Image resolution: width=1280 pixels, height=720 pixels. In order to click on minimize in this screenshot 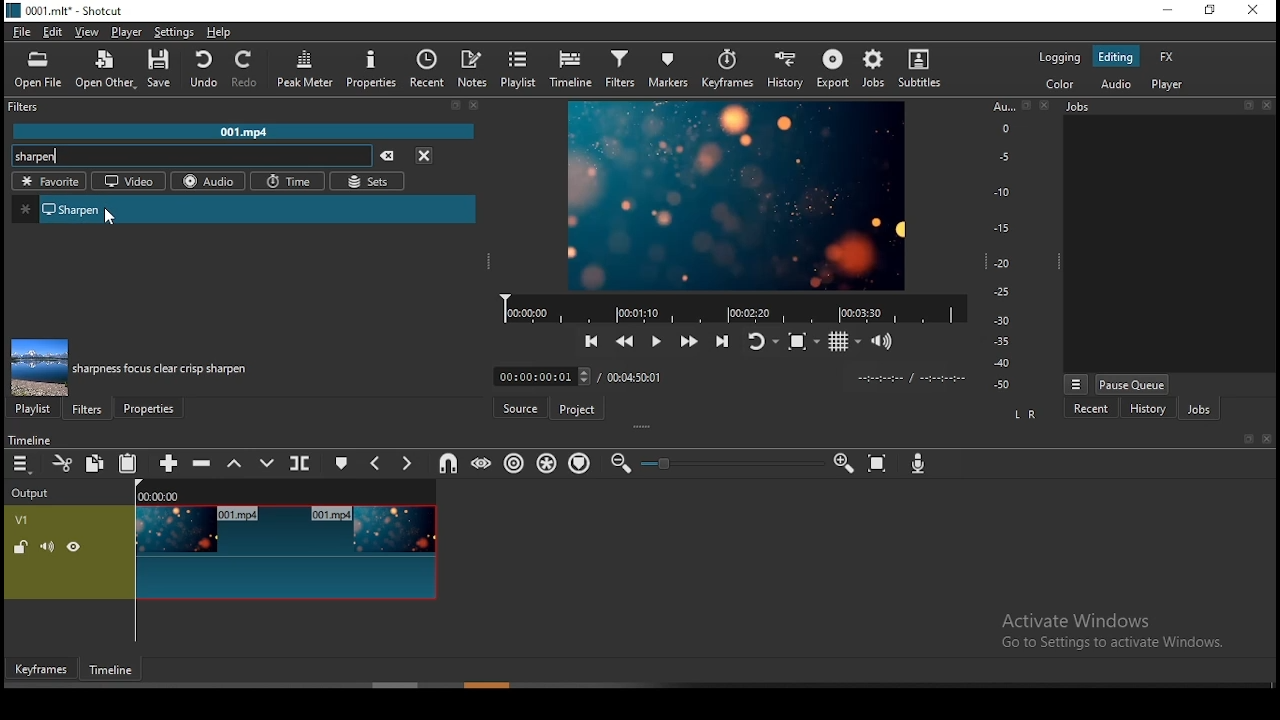, I will do `click(1171, 11)`.